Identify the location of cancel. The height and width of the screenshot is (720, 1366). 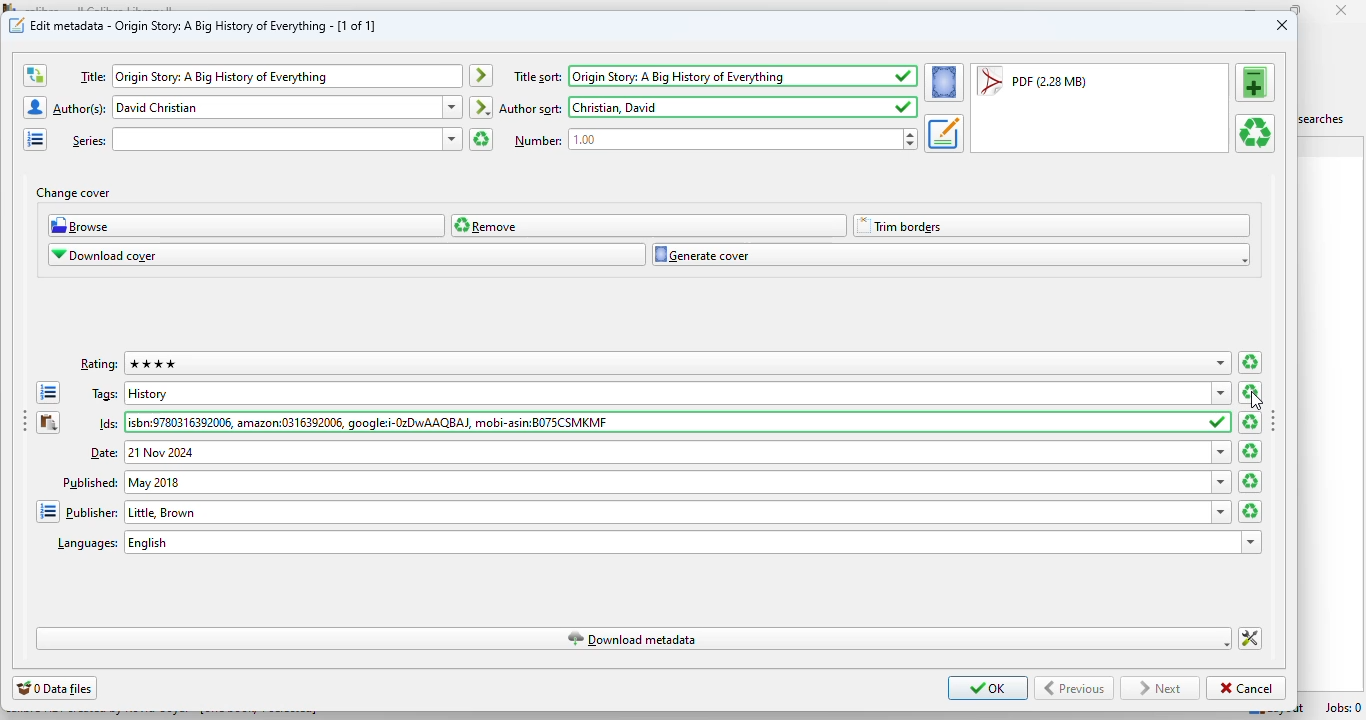
(1247, 688).